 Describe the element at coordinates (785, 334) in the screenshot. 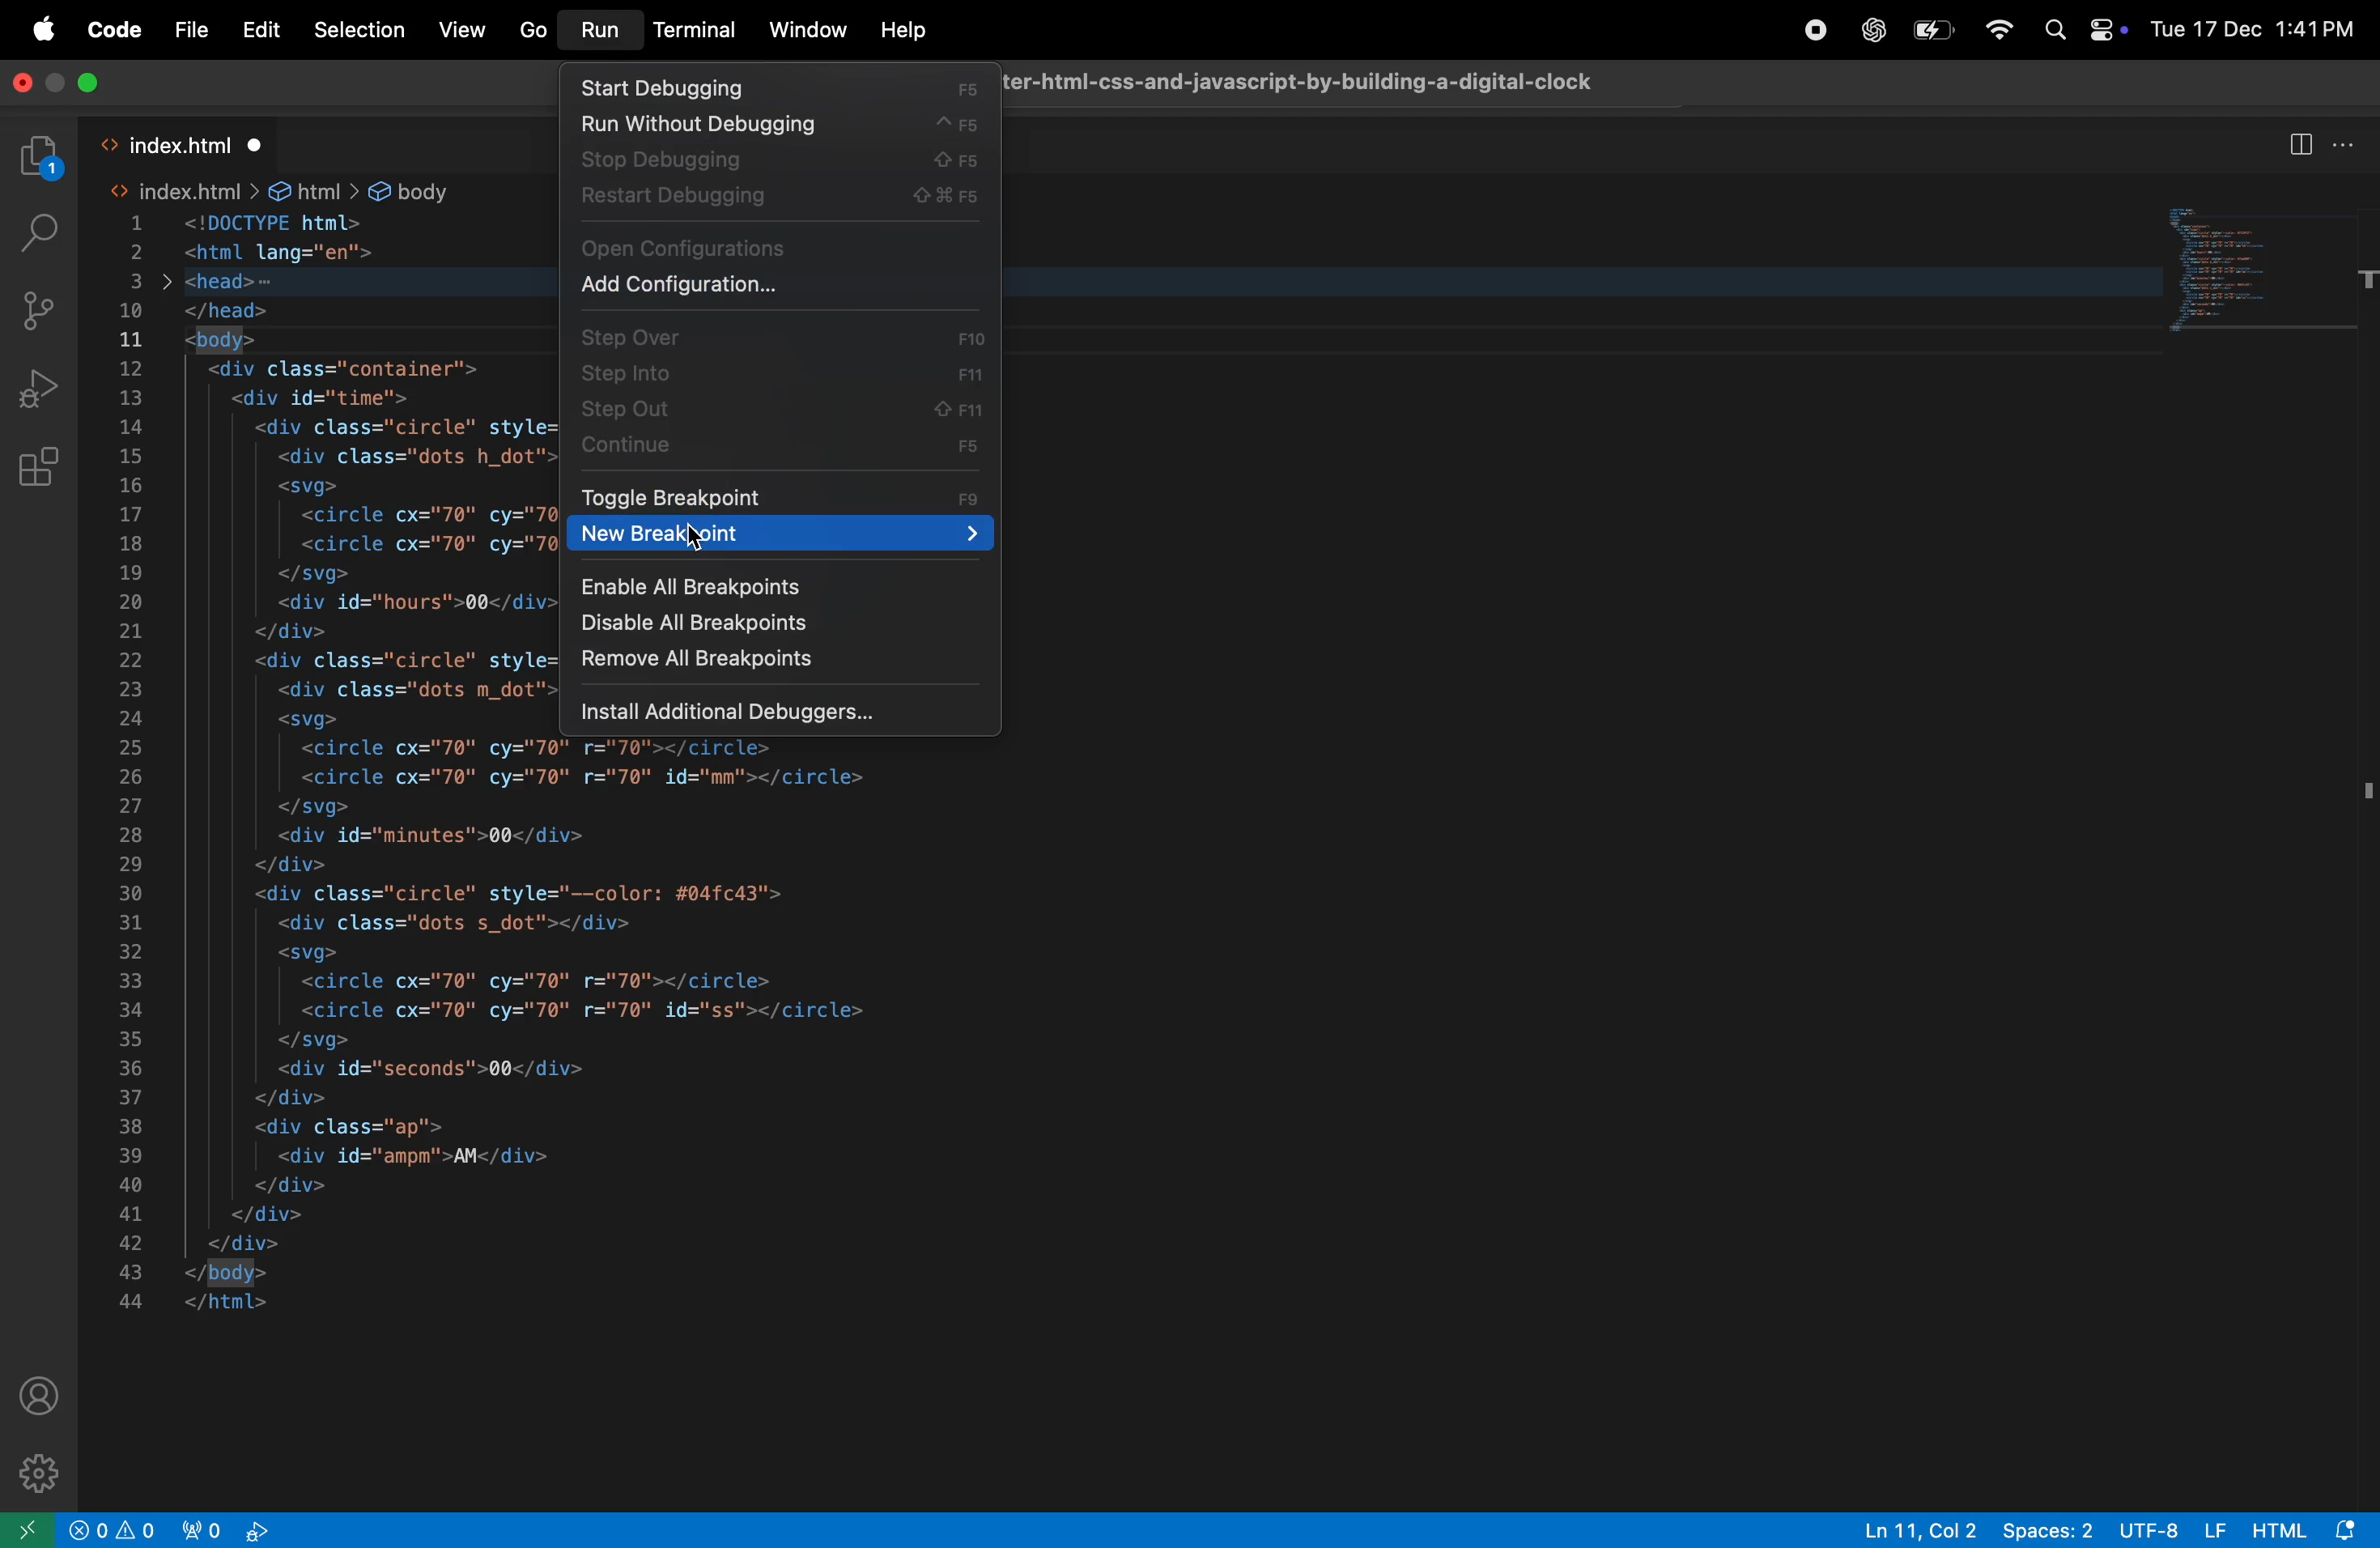

I see `step over` at that location.